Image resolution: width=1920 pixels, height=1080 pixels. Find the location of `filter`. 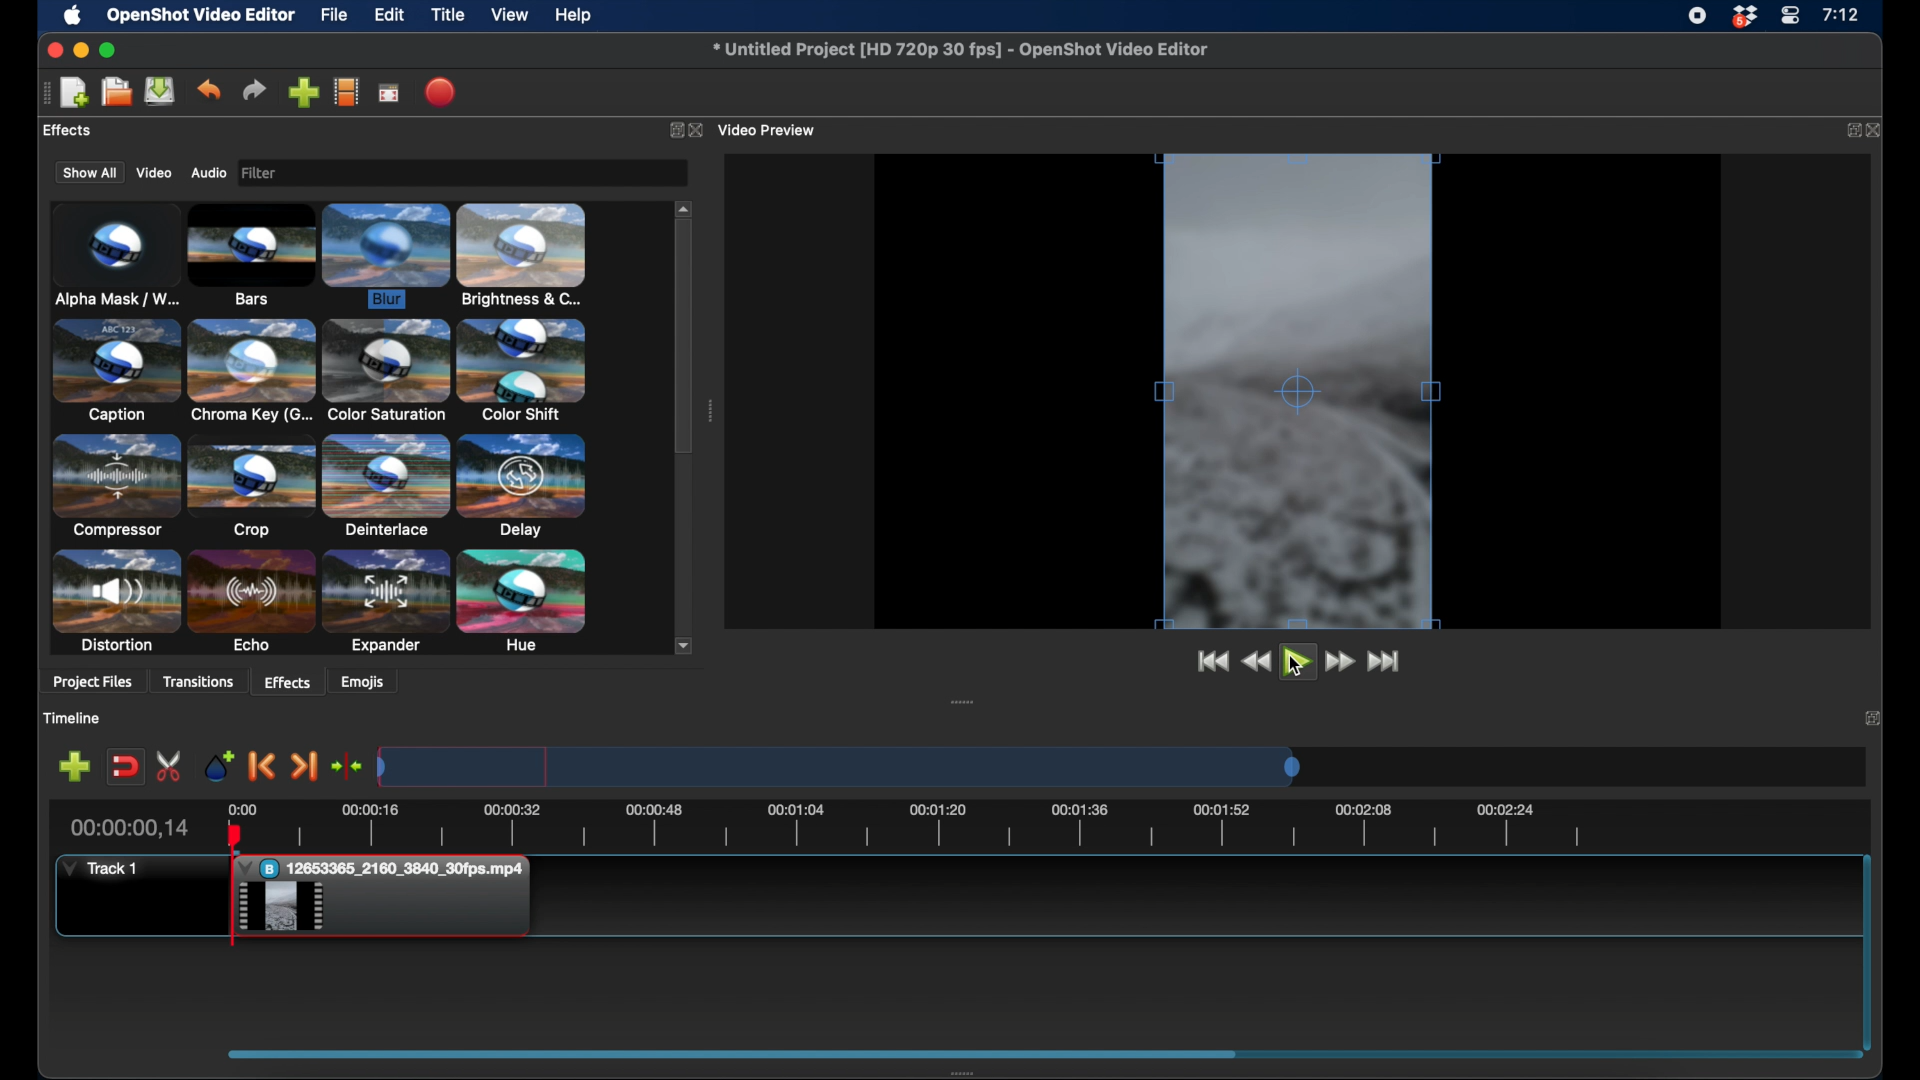

filter is located at coordinates (320, 173).